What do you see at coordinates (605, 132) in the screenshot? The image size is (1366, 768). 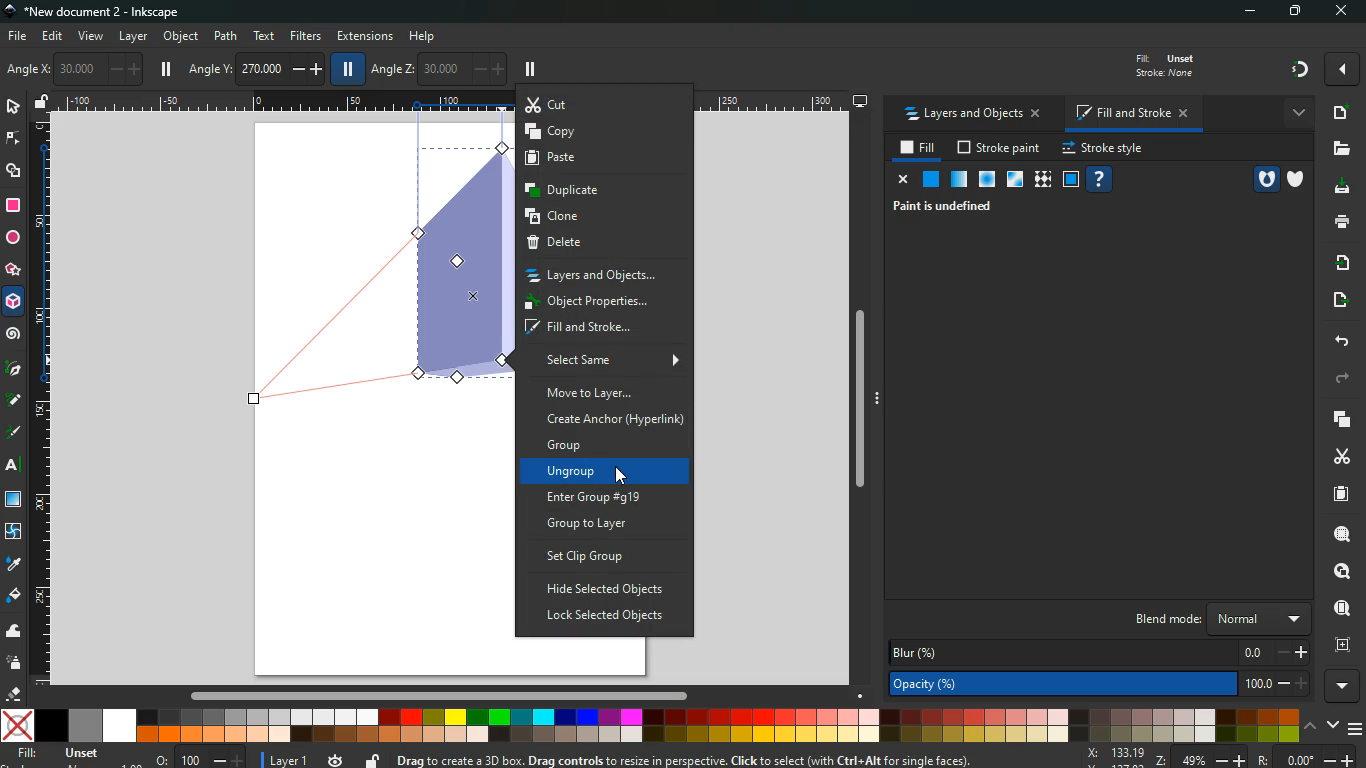 I see `copy` at bounding box center [605, 132].